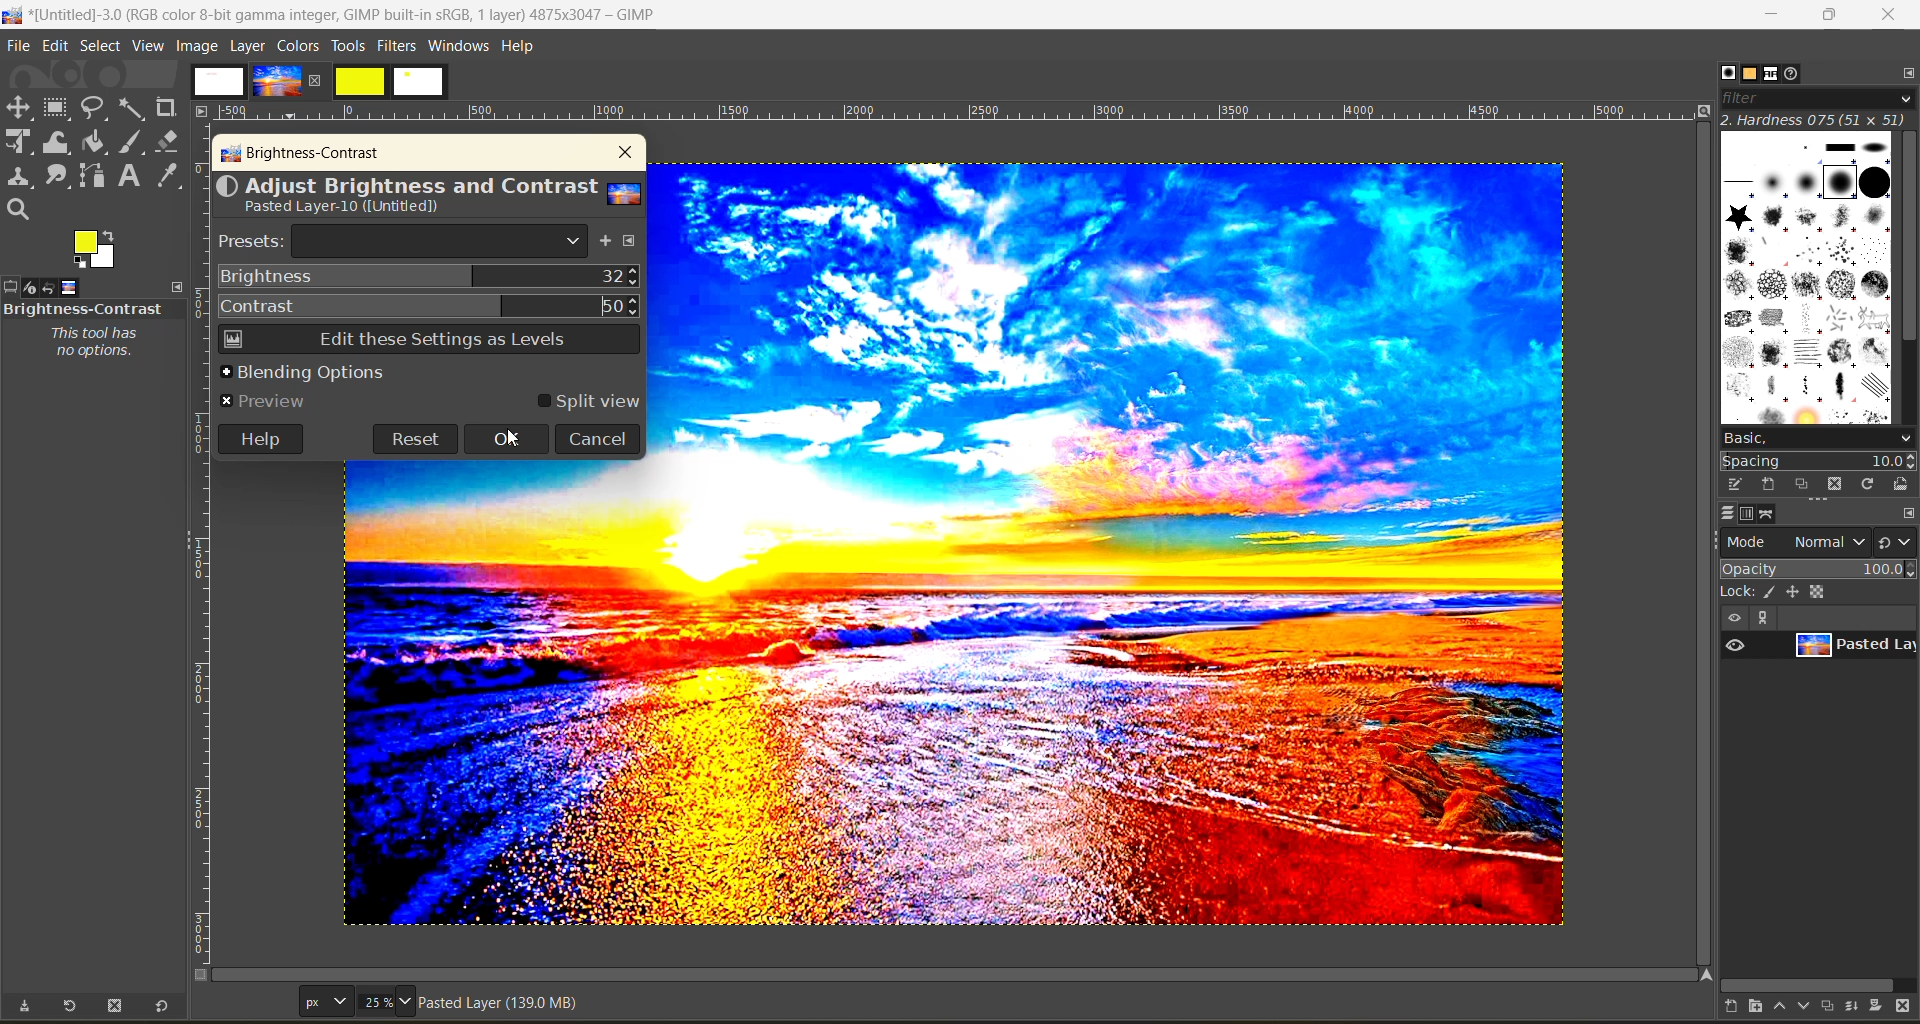  What do you see at coordinates (118, 1006) in the screenshot?
I see `delete tool preset` at bounding box center [118, 1006].